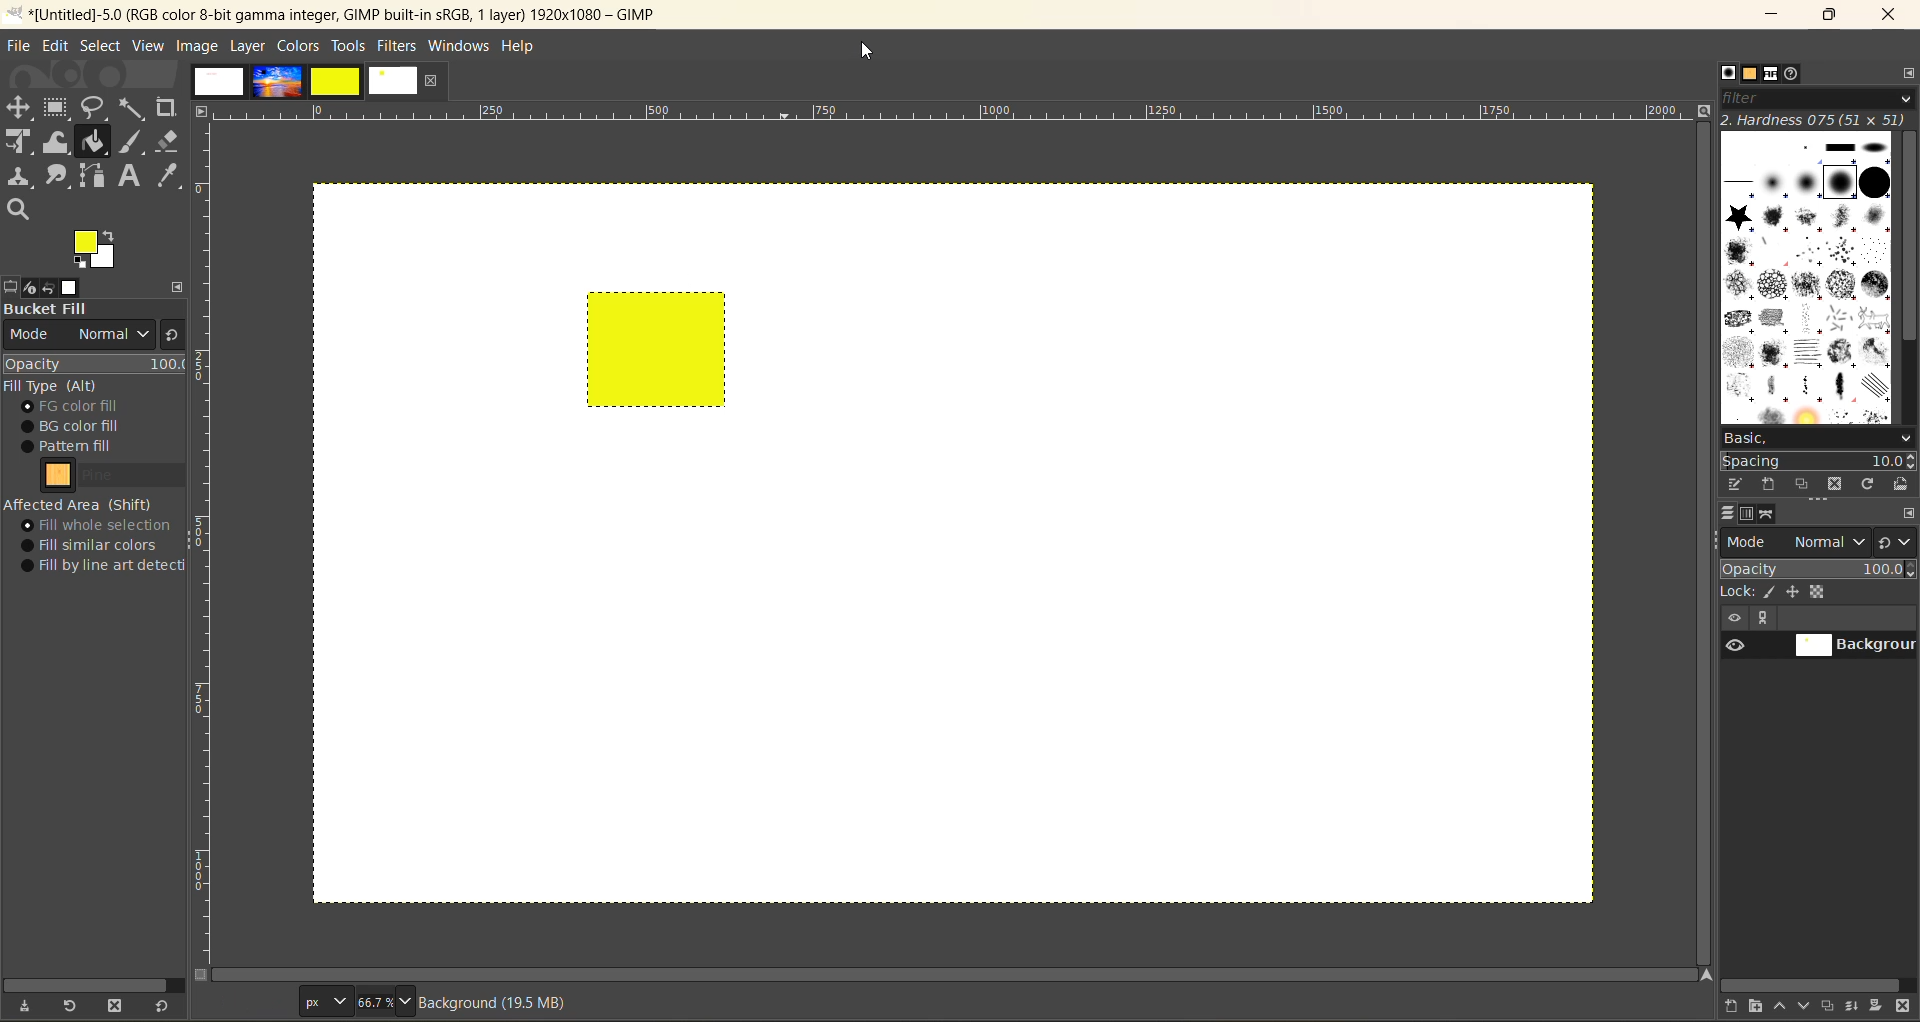 This screenshot has width=1920, height=1022. What do you see at coordinates (503, 1002) in the screenshot?
I see `metadata` at bounding box center [503, 1002].